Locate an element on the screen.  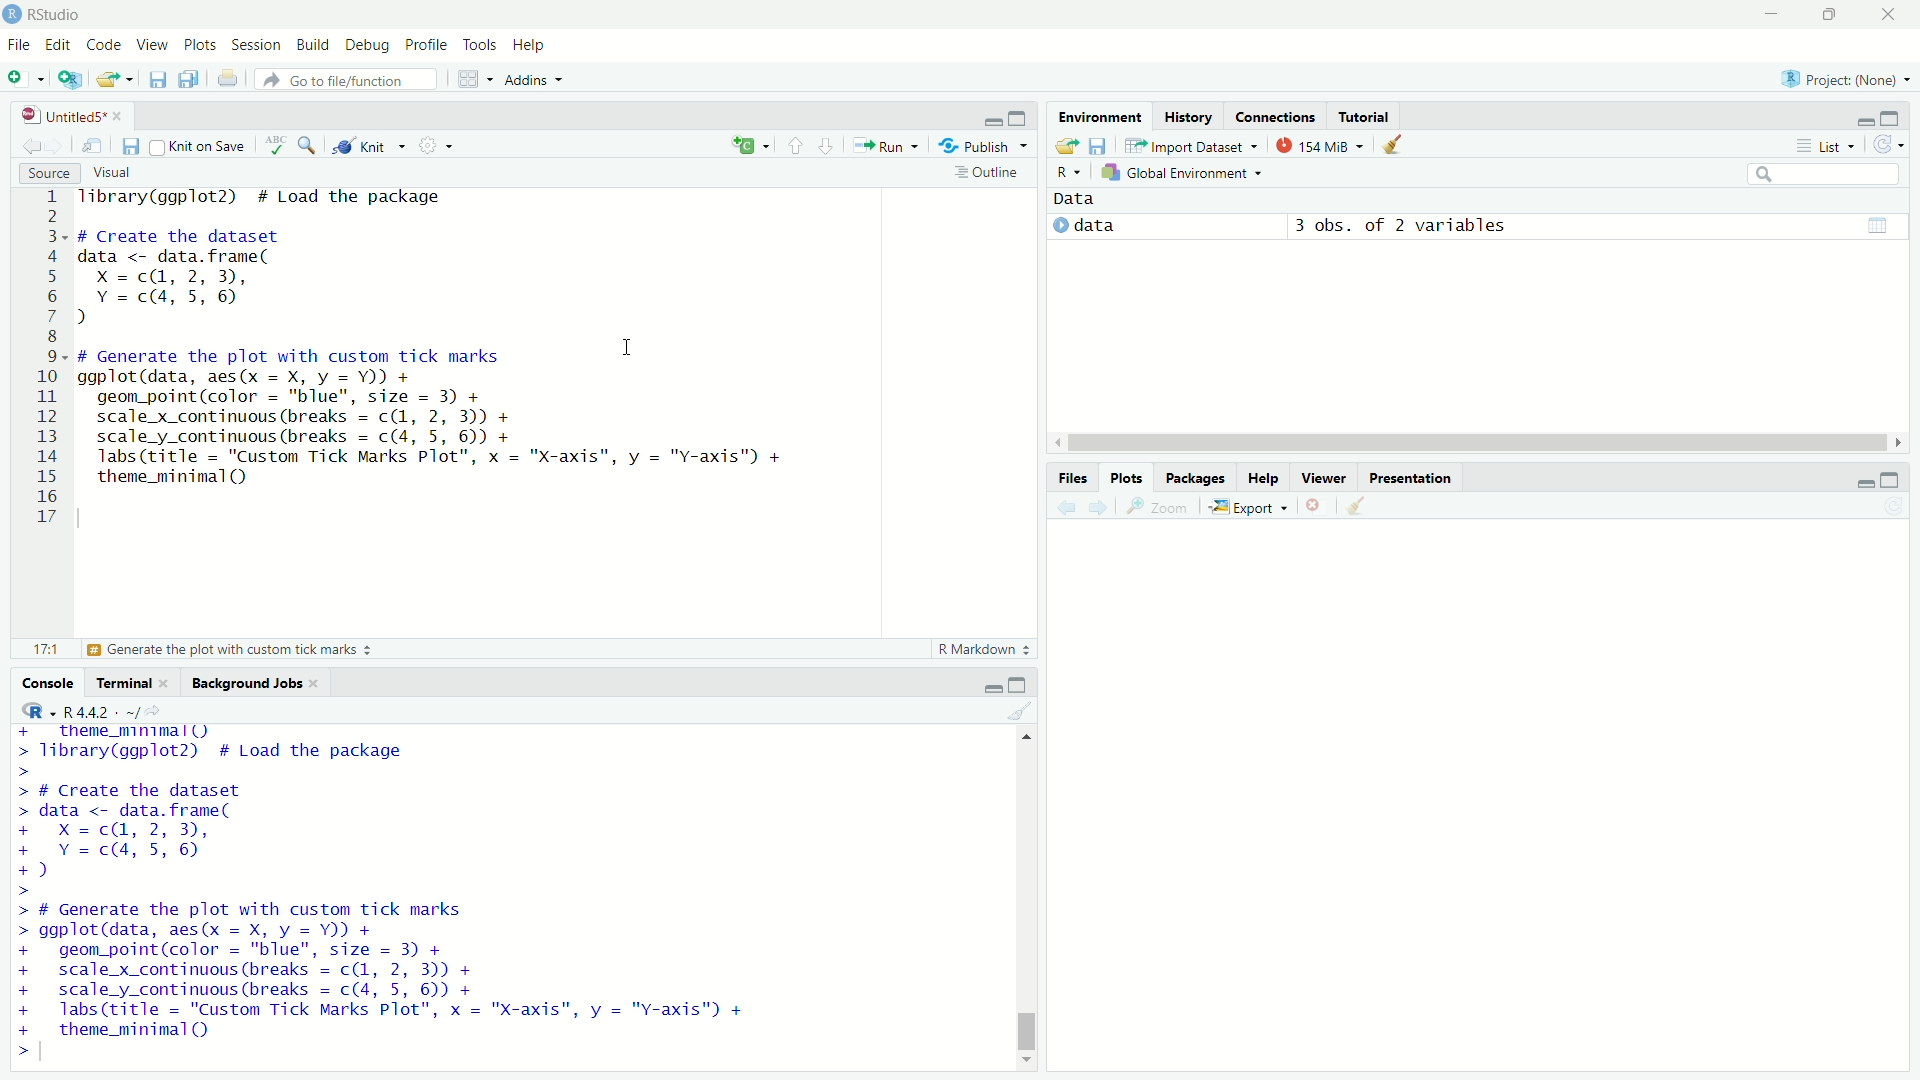
profile is located at coordinates (426, 45).